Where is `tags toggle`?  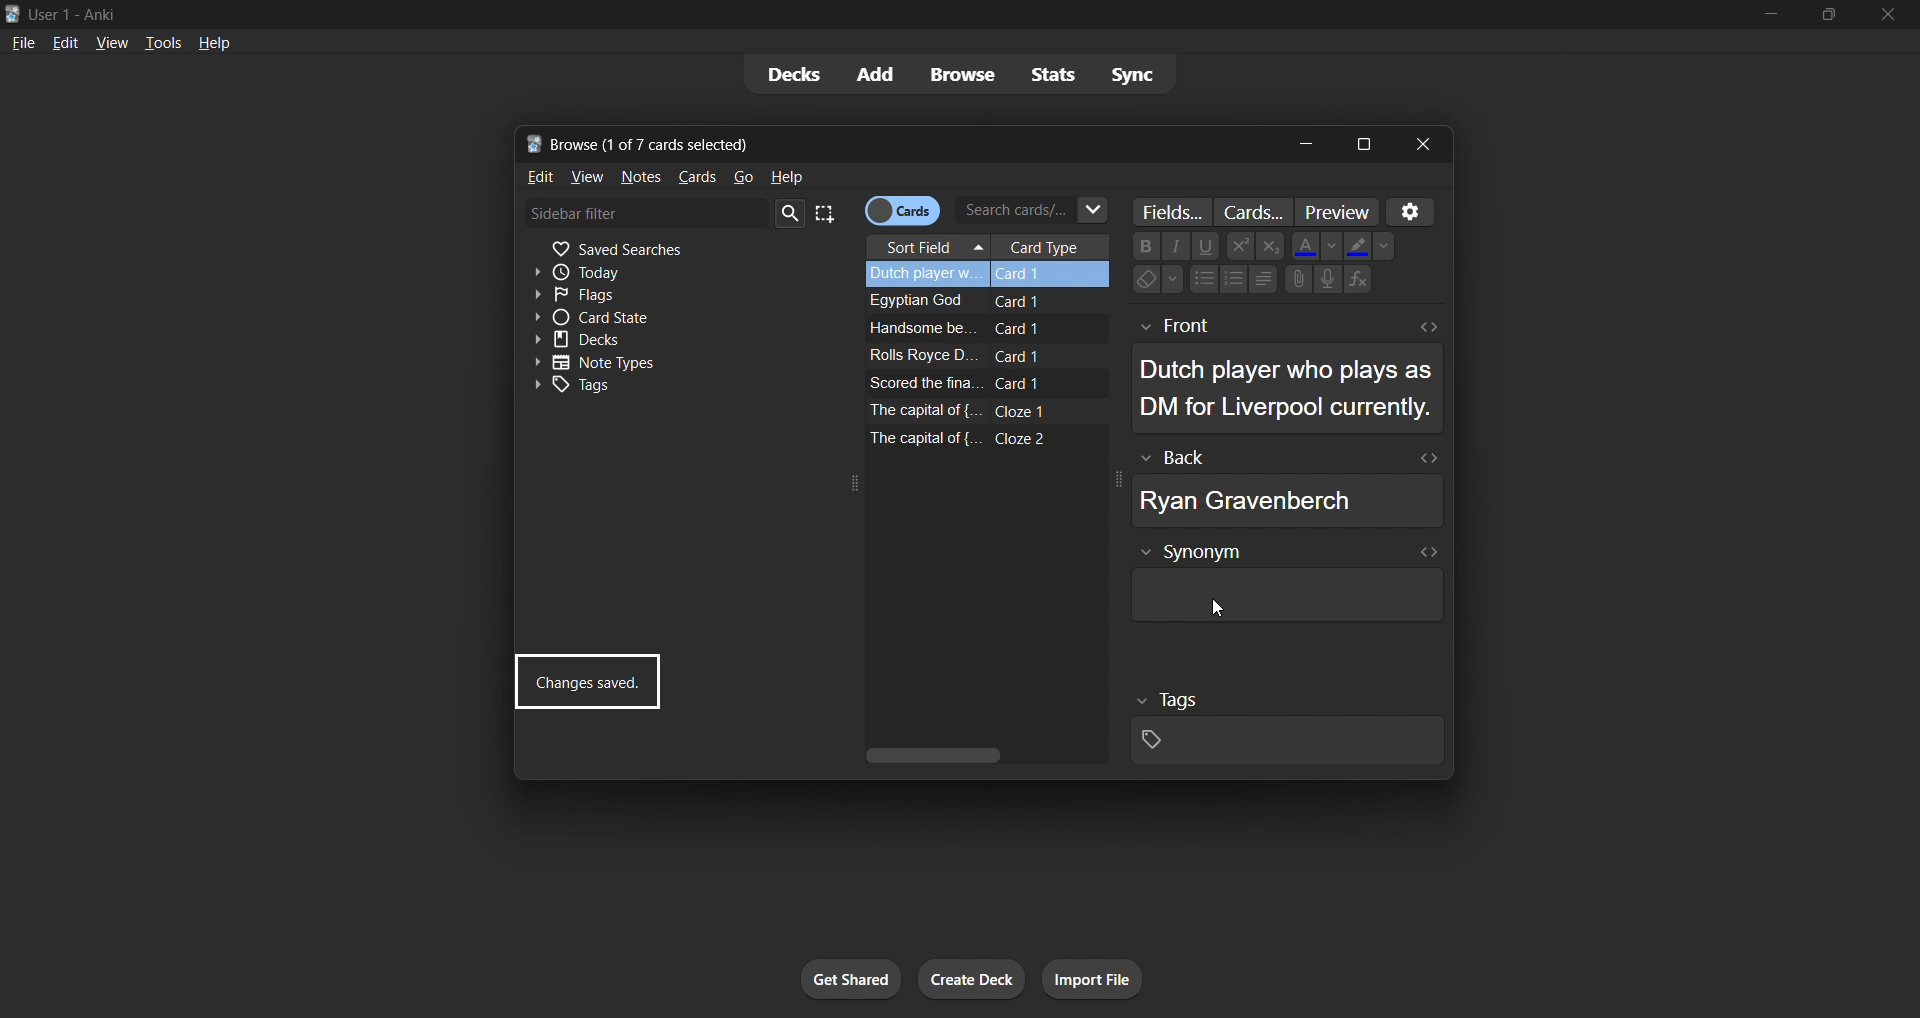 tags toggle is located at coordinates (643, 388).